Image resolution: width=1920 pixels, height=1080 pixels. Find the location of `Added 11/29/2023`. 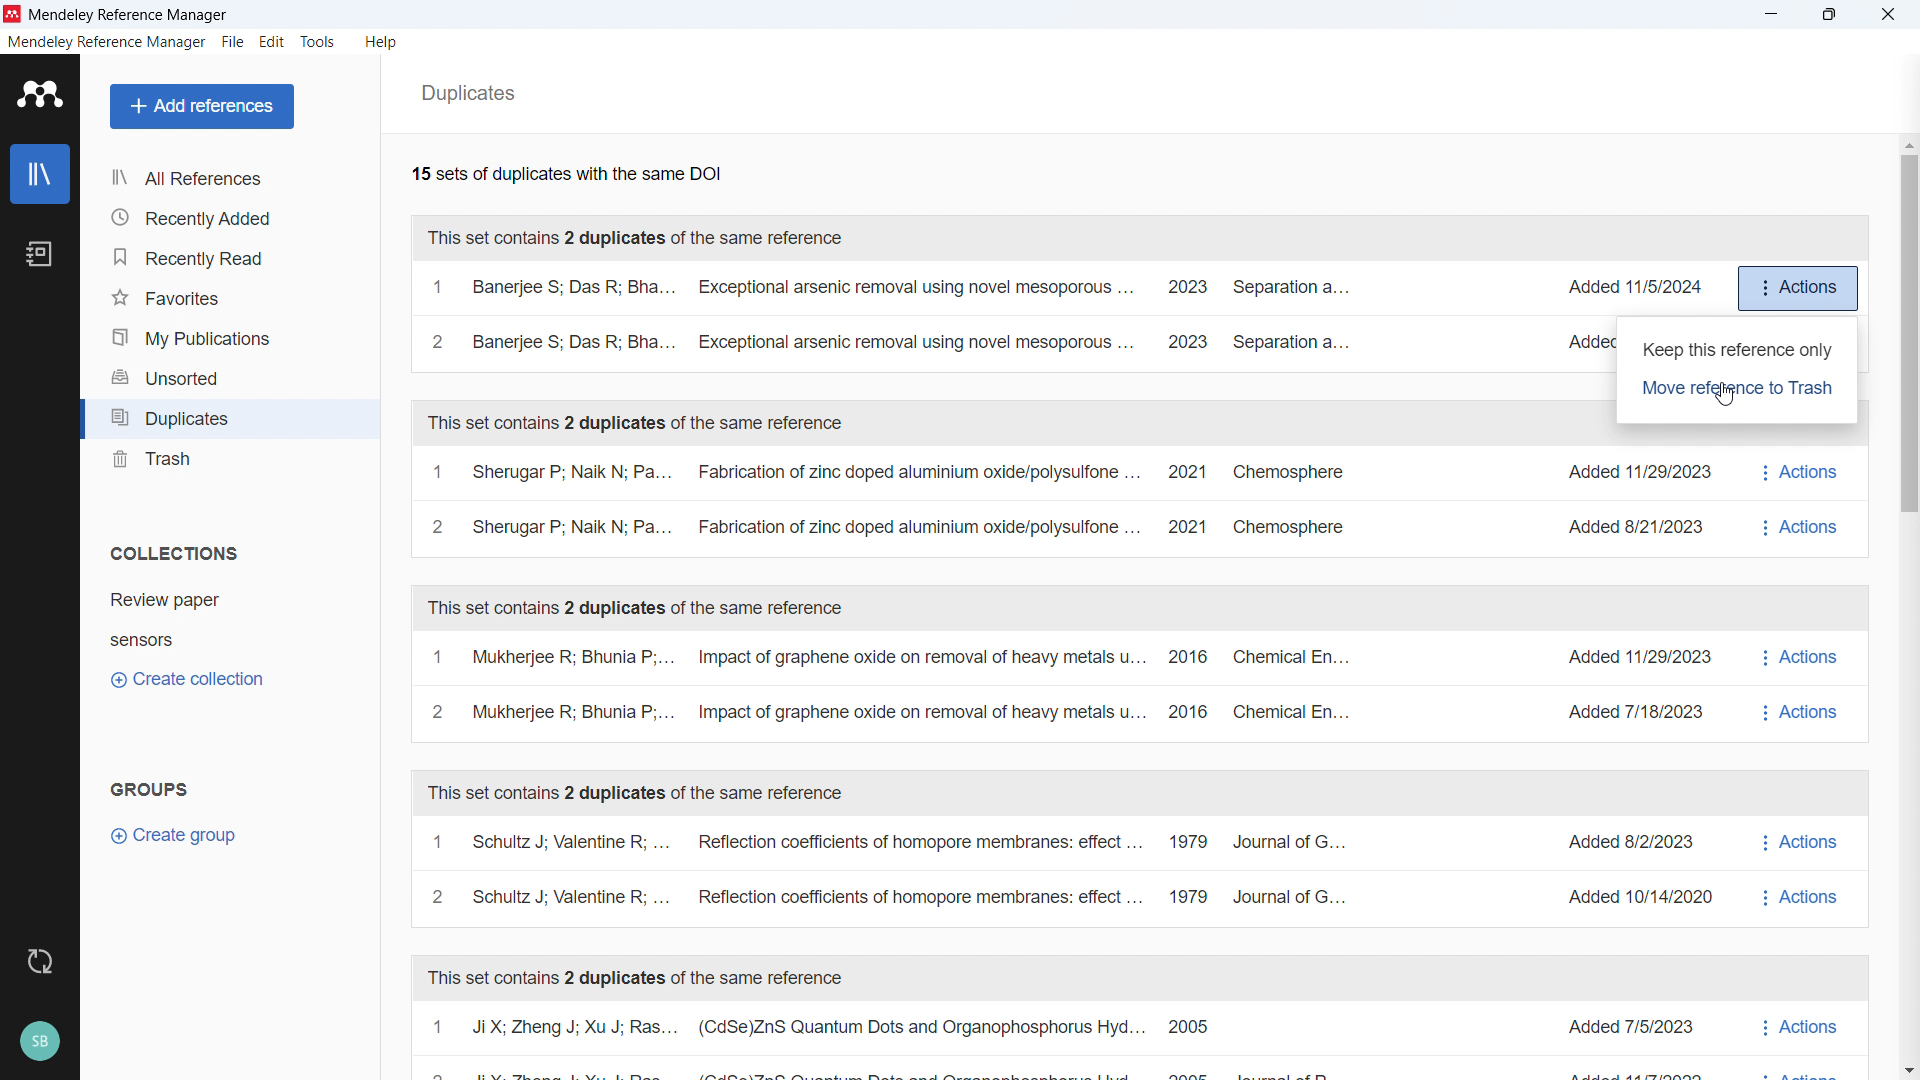

Added 11/29/2023 is located at coordinates (1629, 474).